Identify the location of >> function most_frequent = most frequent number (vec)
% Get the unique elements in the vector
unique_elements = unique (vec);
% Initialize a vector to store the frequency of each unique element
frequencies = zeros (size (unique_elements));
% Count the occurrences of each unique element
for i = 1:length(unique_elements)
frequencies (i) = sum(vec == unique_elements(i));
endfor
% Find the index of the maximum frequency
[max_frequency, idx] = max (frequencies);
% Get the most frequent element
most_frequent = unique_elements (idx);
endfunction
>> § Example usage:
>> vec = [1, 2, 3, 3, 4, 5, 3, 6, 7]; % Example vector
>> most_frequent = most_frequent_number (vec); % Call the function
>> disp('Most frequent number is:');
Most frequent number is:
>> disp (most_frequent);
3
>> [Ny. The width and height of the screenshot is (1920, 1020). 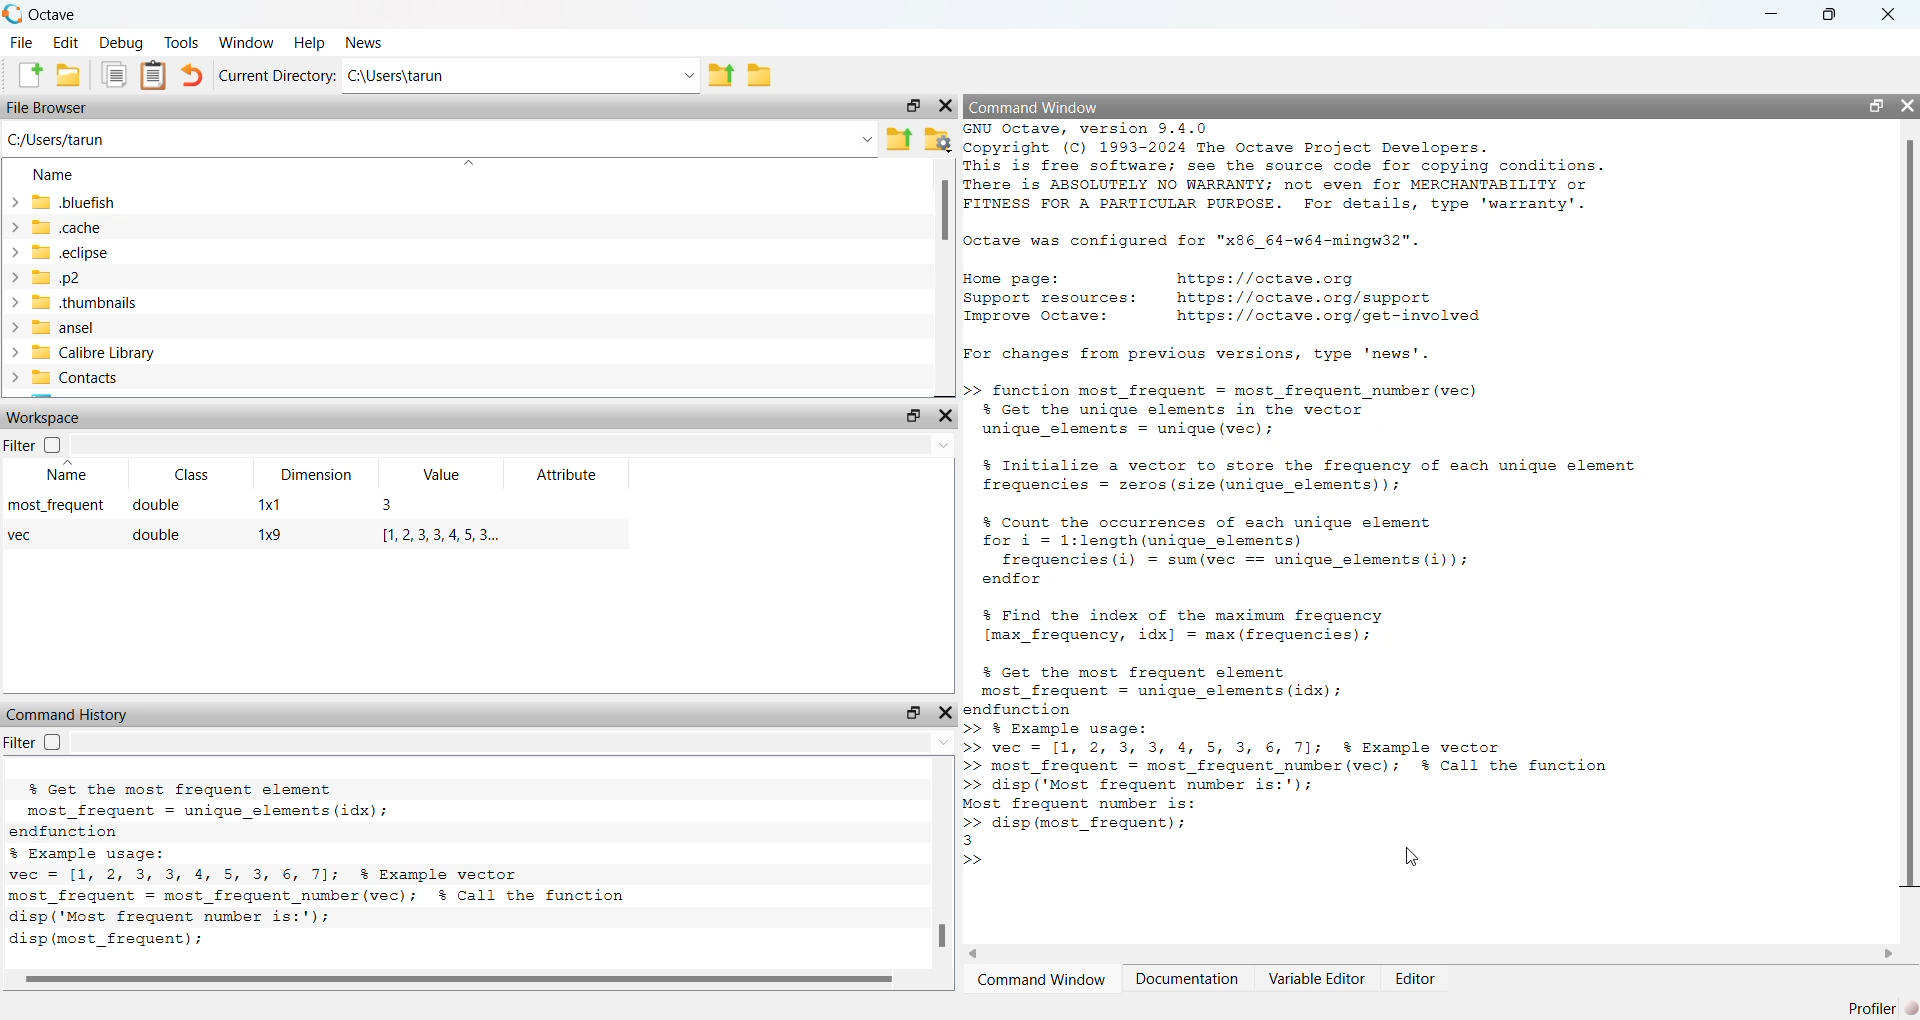
(1310, 626).